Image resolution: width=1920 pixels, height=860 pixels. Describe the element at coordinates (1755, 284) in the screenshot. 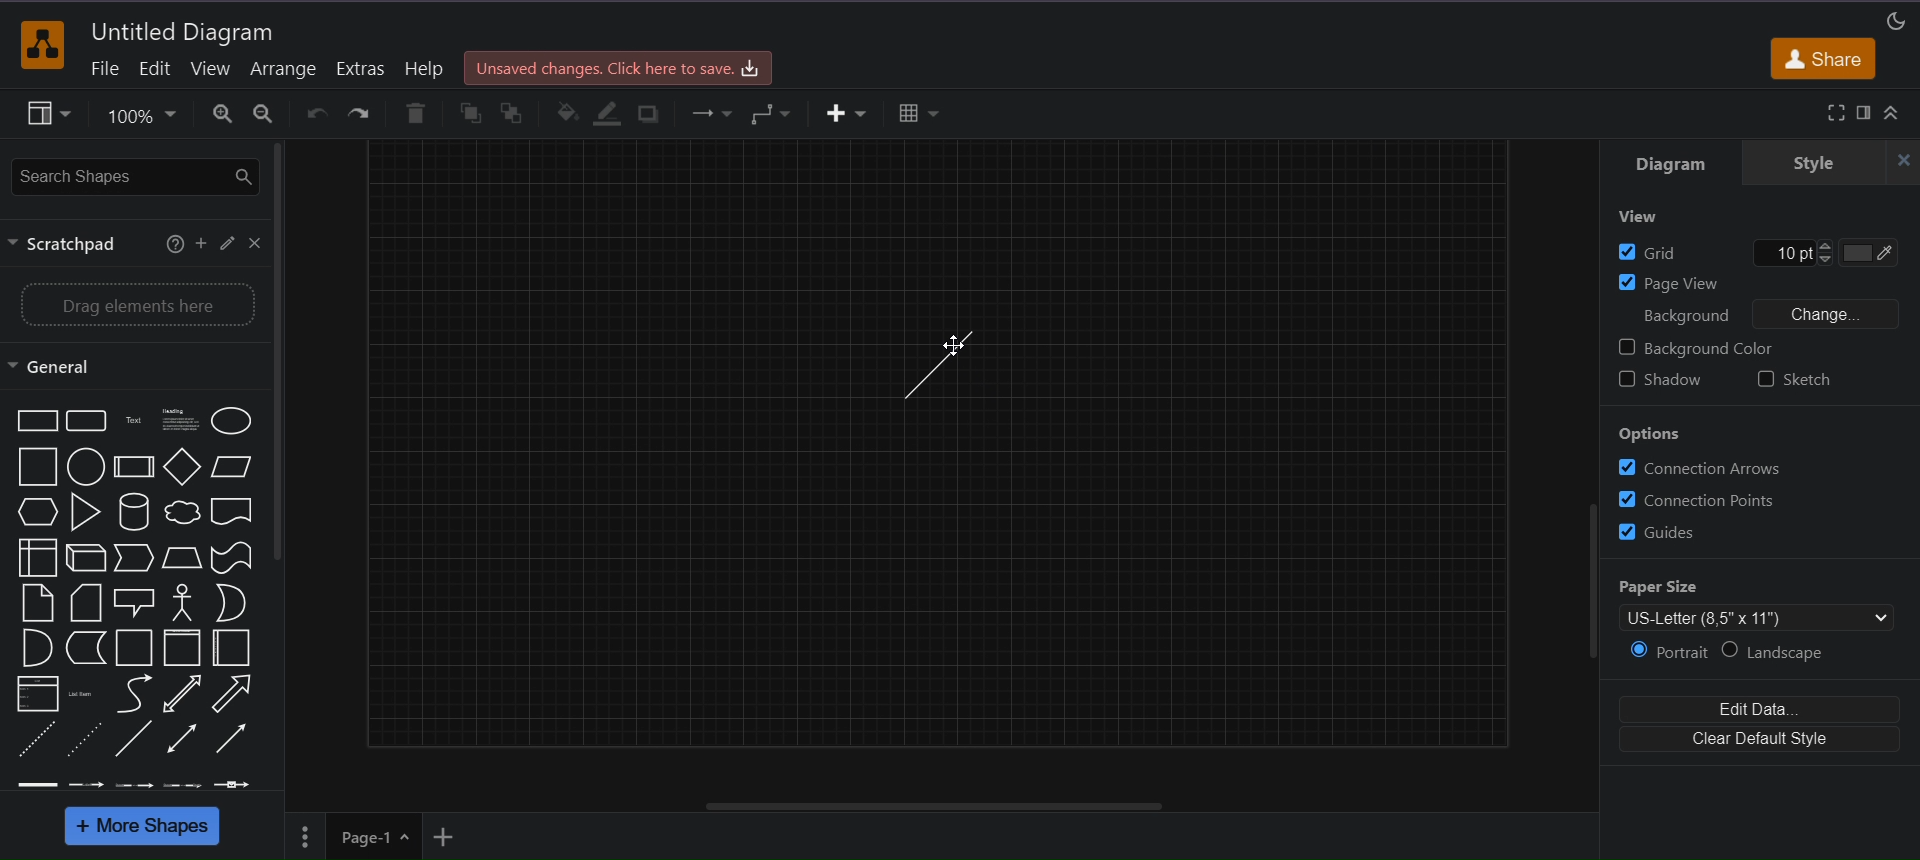

I see `page view` at that location.